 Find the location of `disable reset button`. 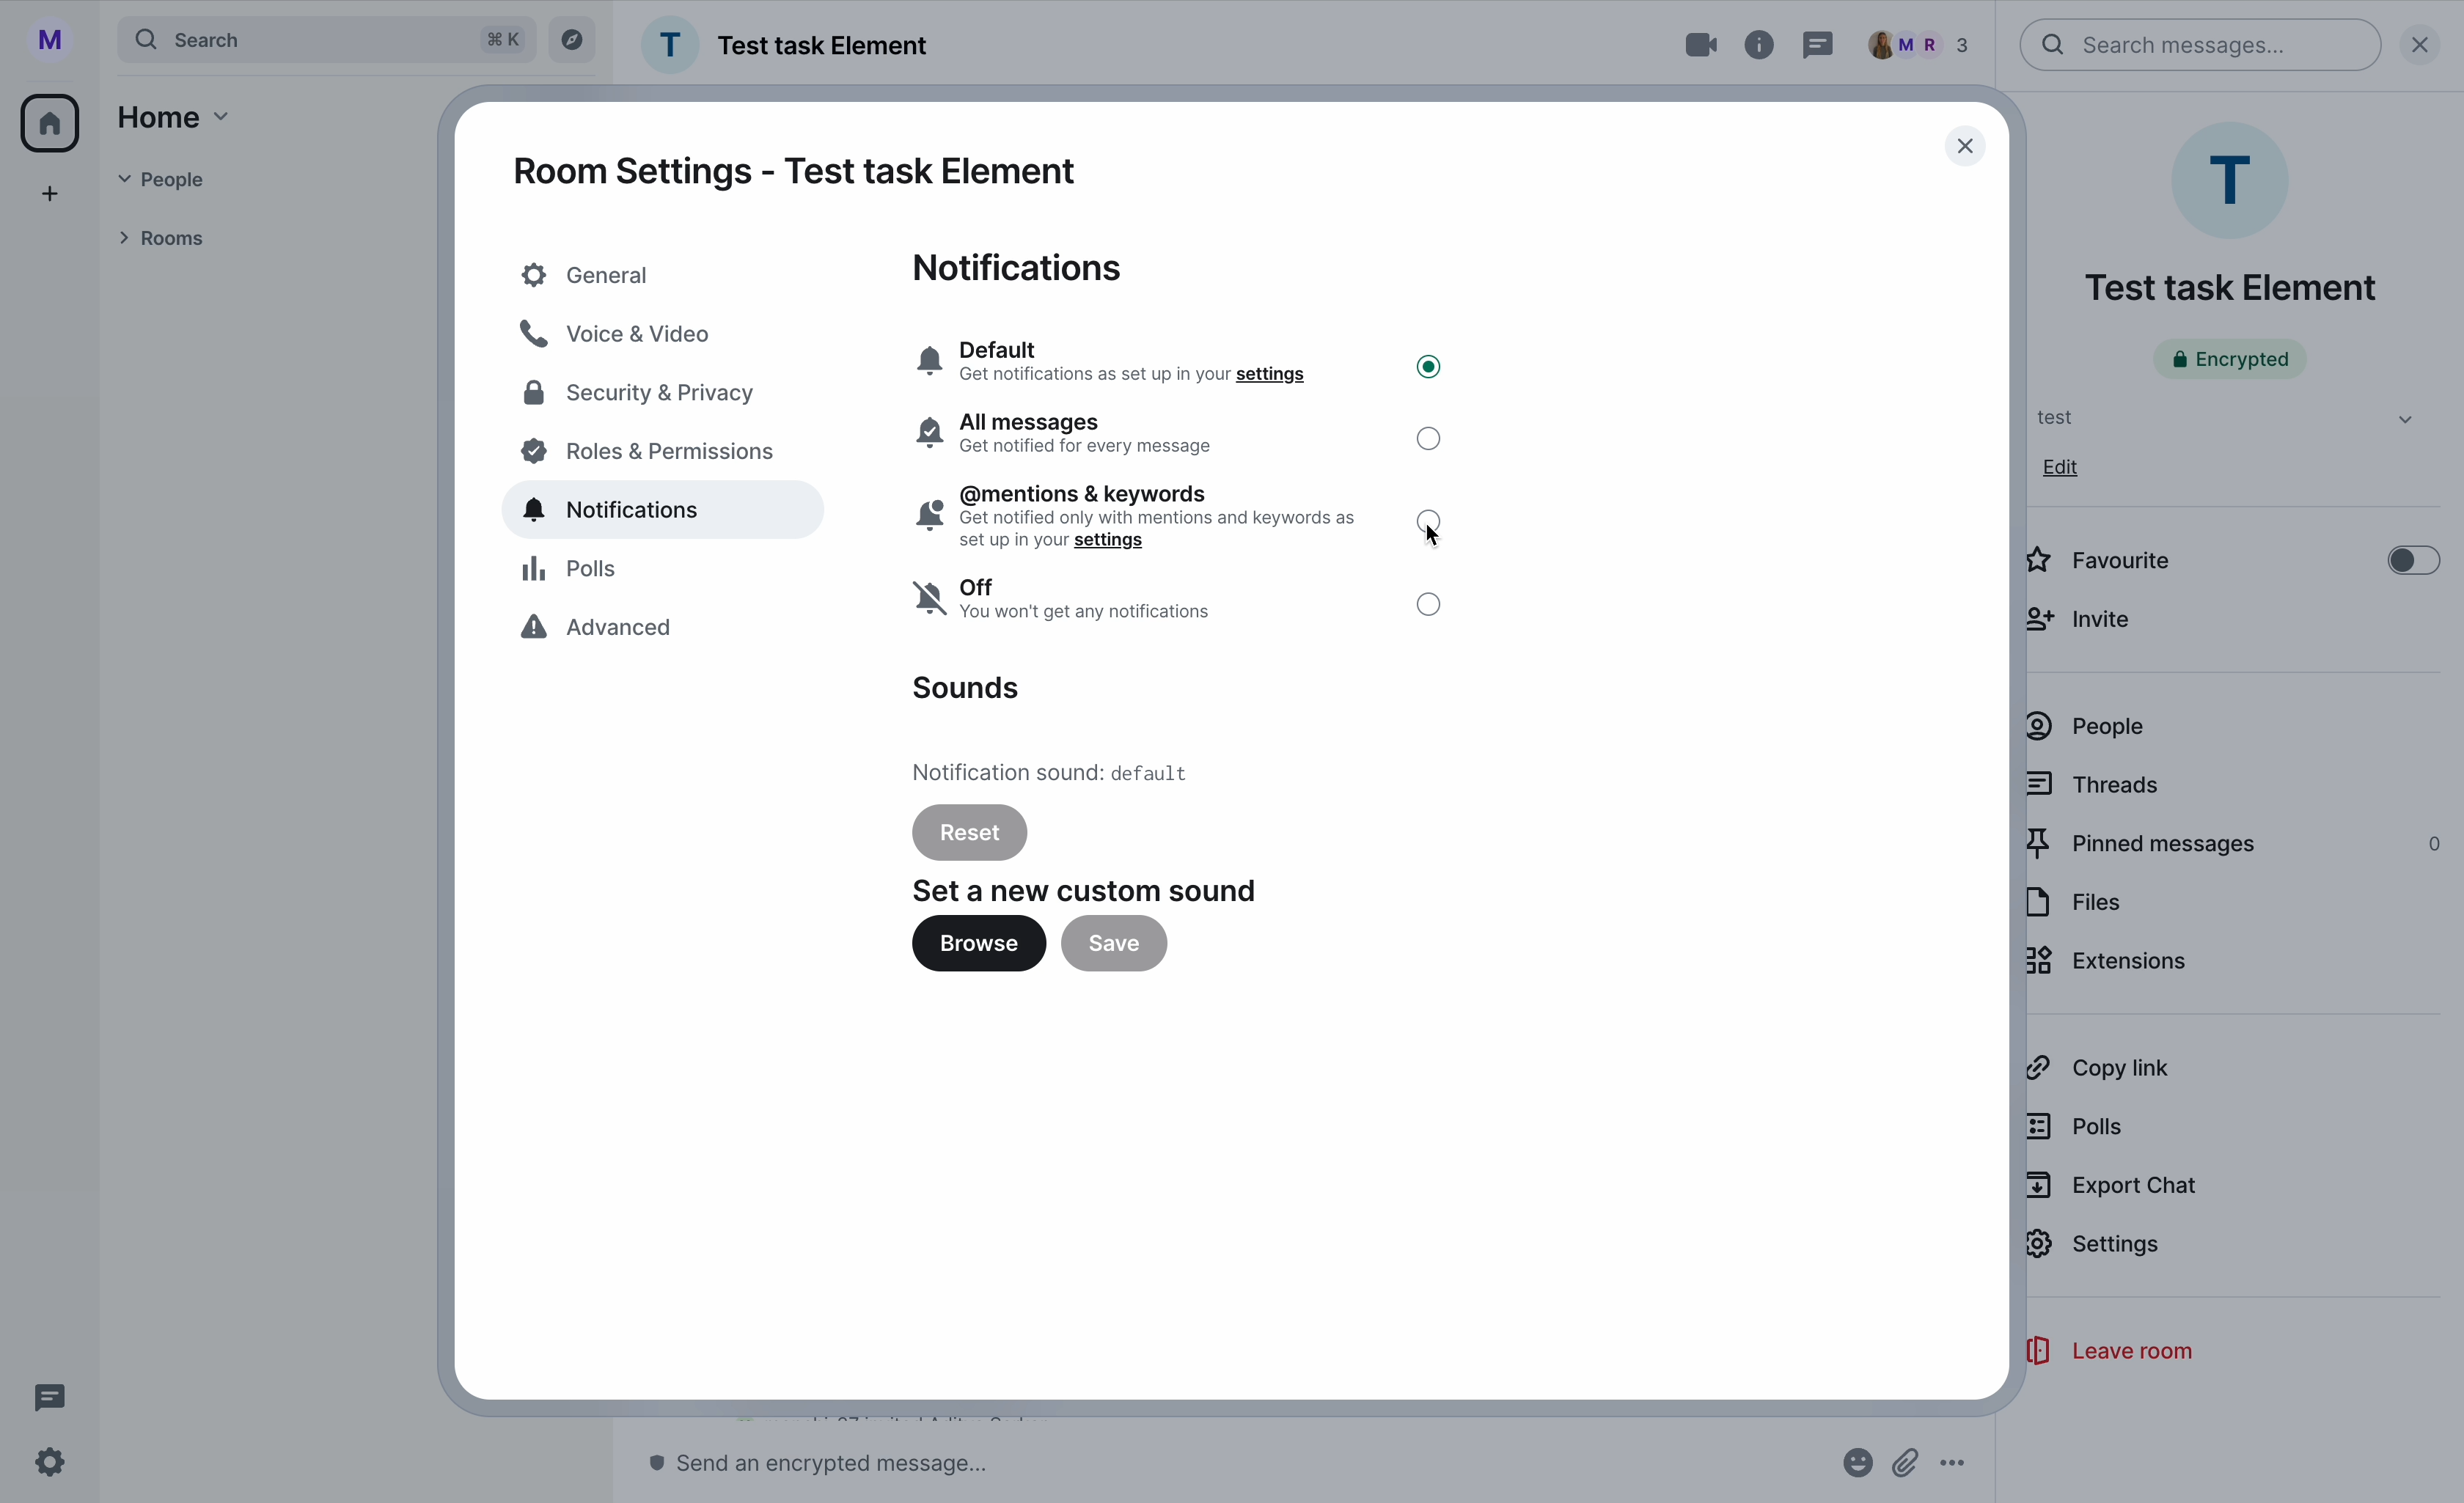

disable reset button is located at coordinates (970, 831).